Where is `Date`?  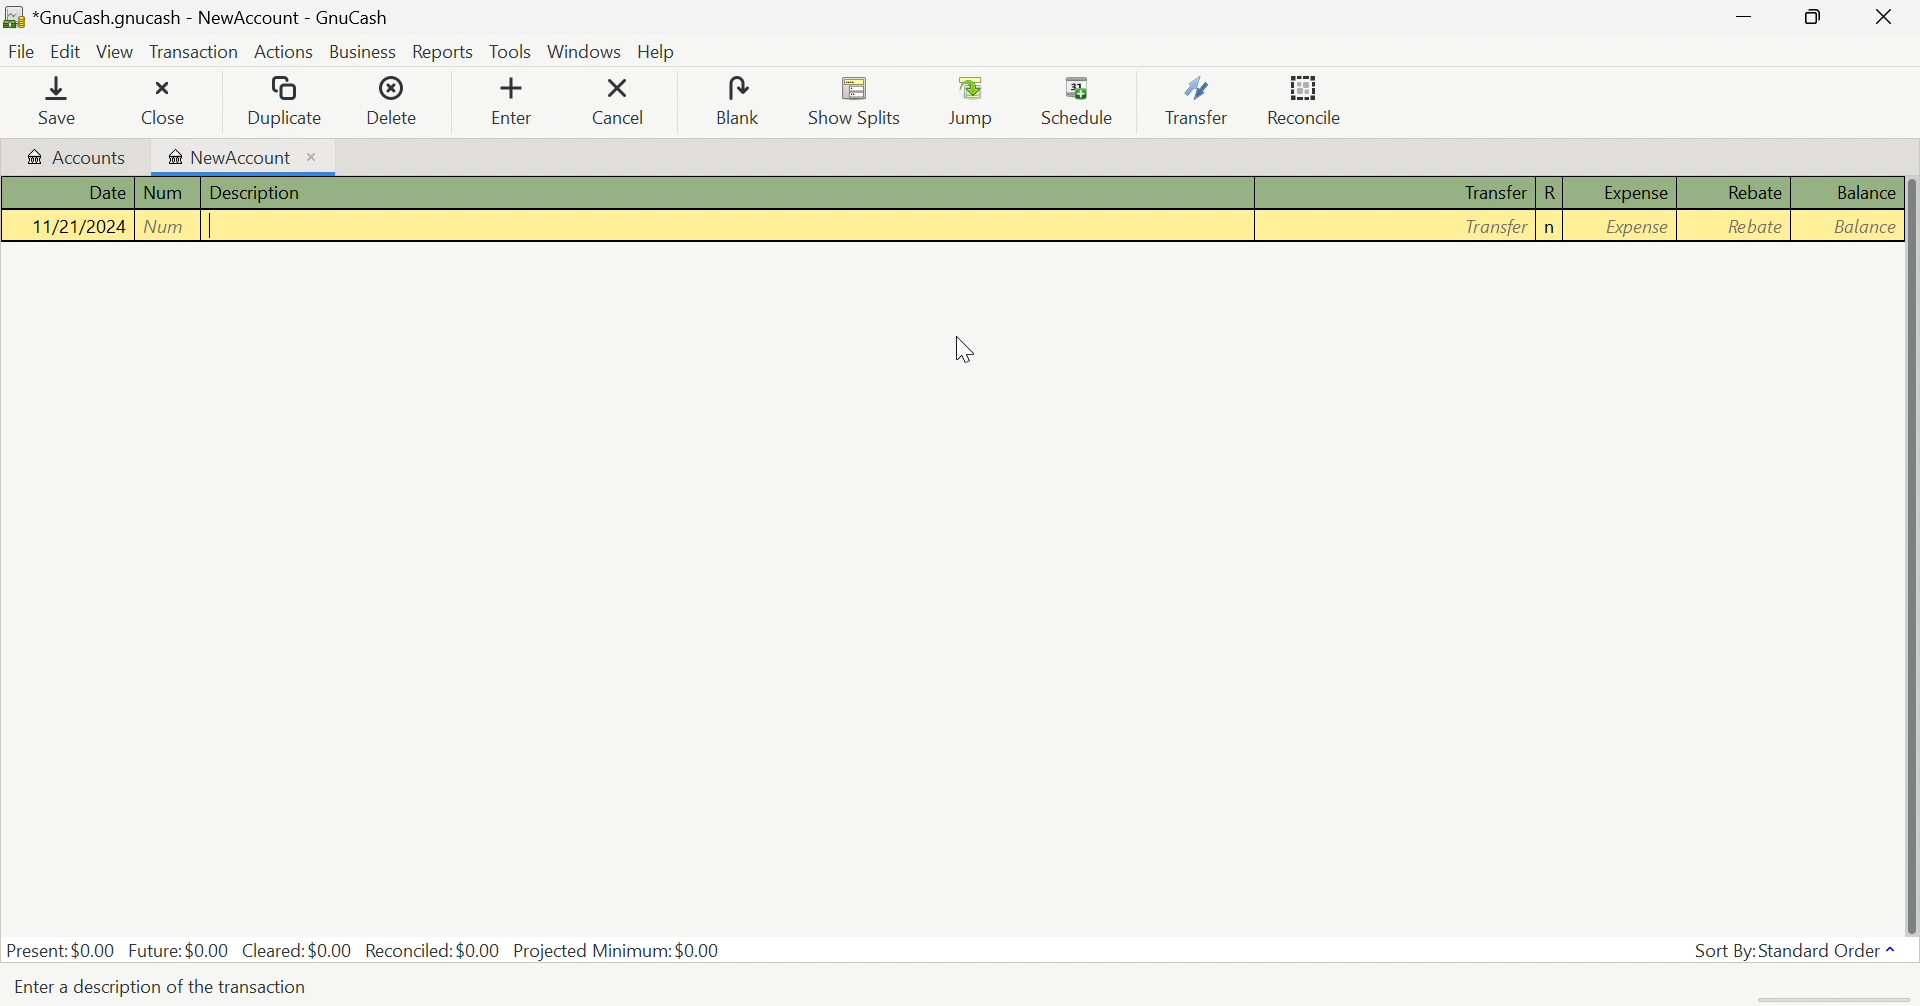 Date is located at coordinates (107, 193).